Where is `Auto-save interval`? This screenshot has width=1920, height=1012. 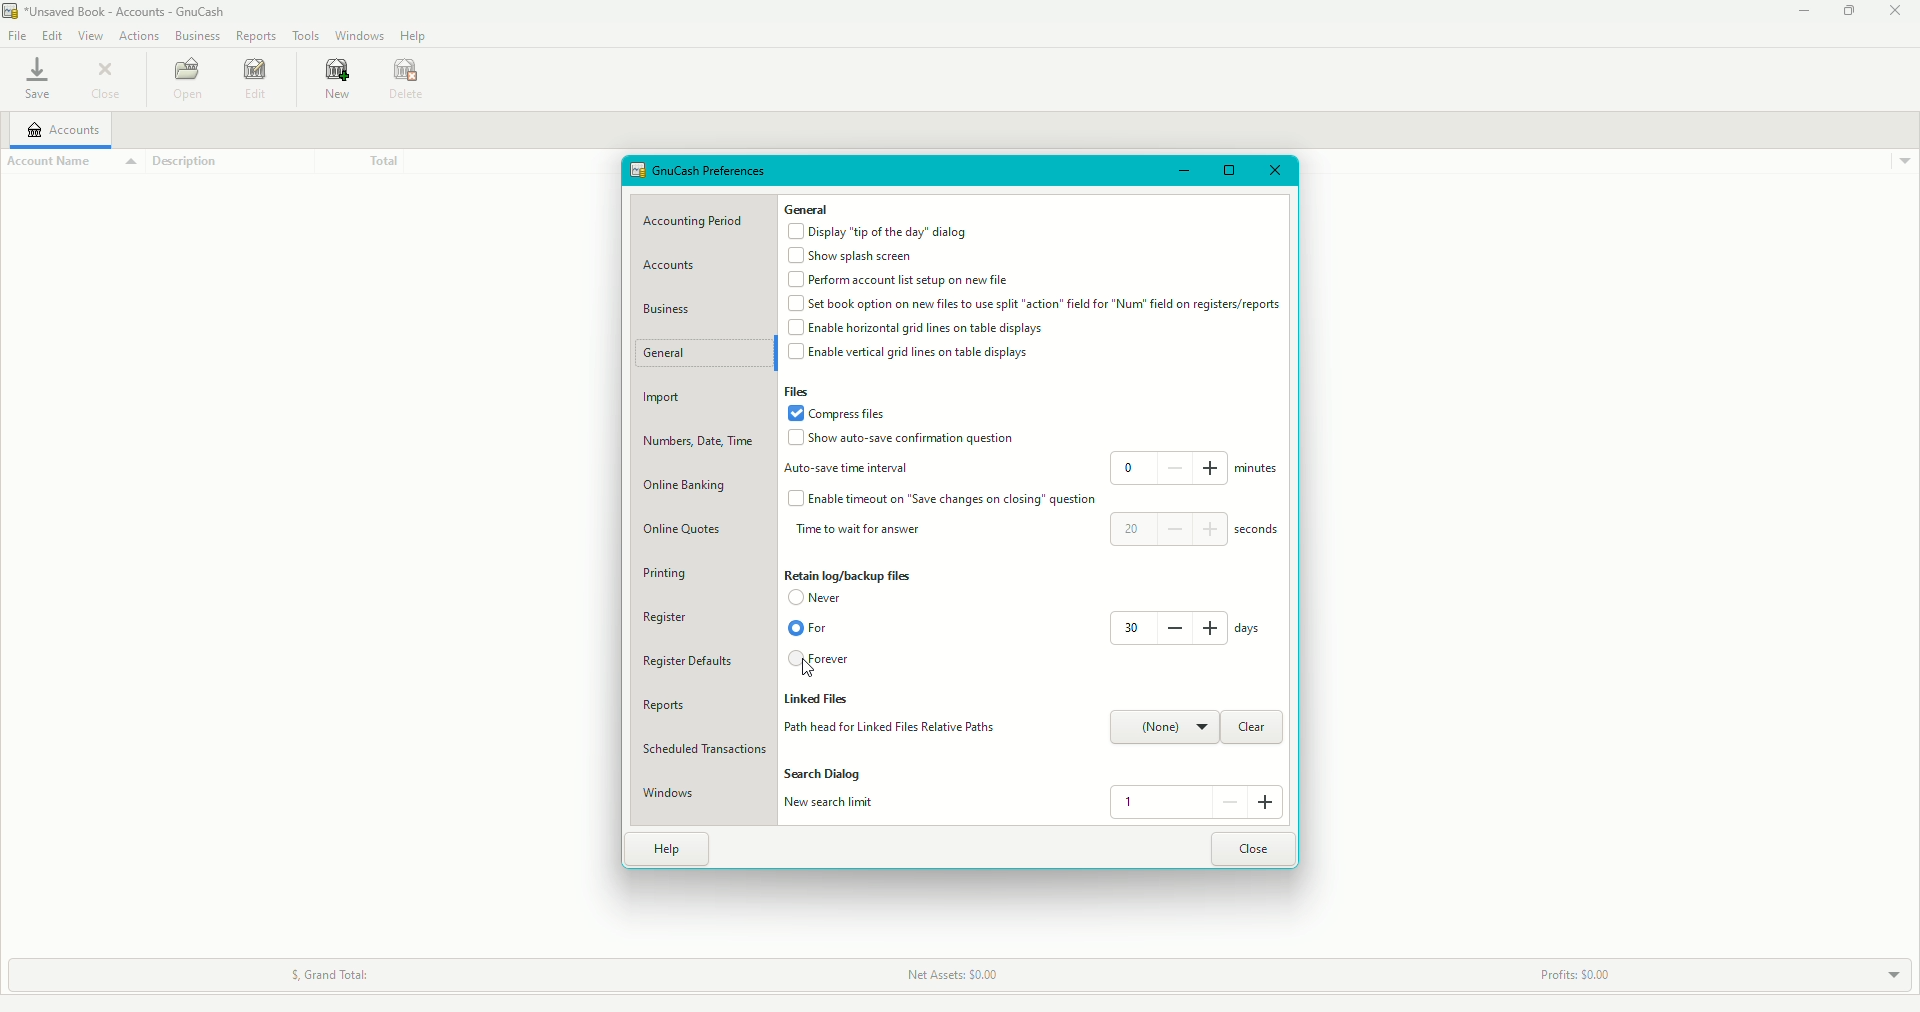 Auto-save interval is located at coordinates (851, 468).